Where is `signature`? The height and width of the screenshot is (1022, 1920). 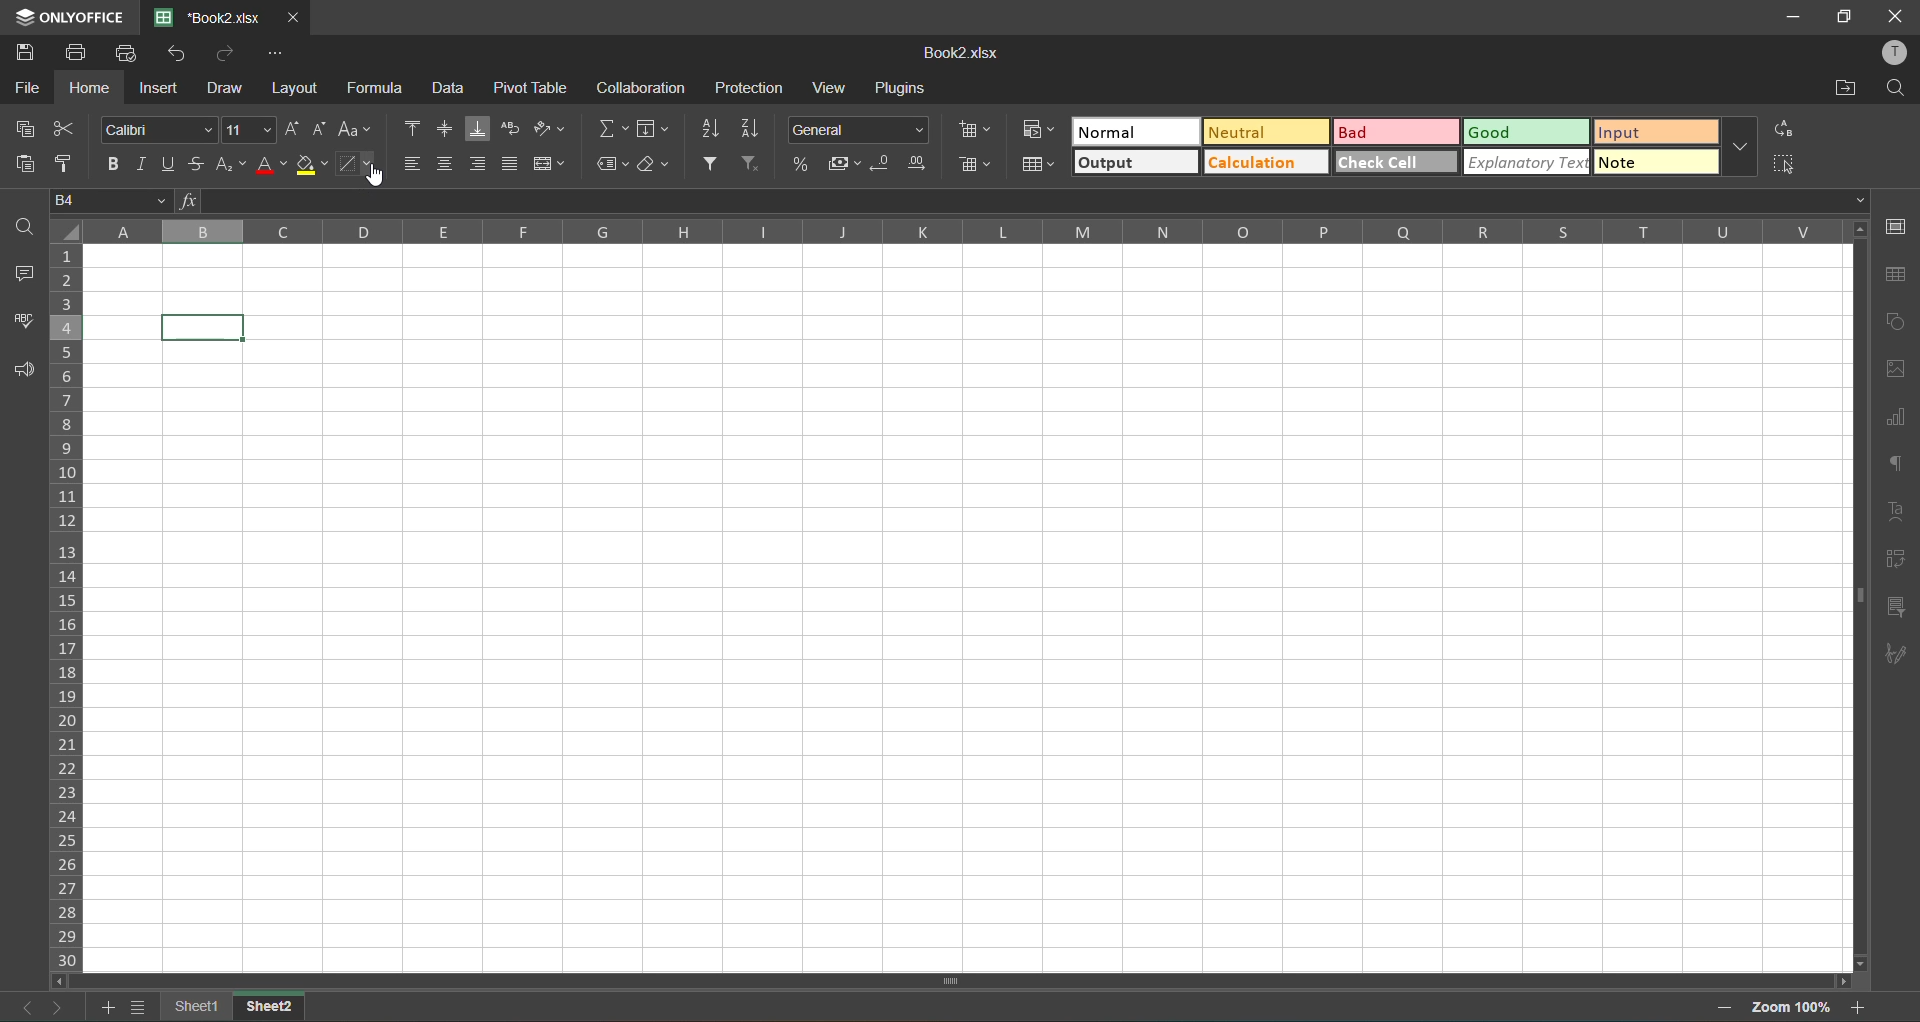 signature is located at coordinates (1896, 656).